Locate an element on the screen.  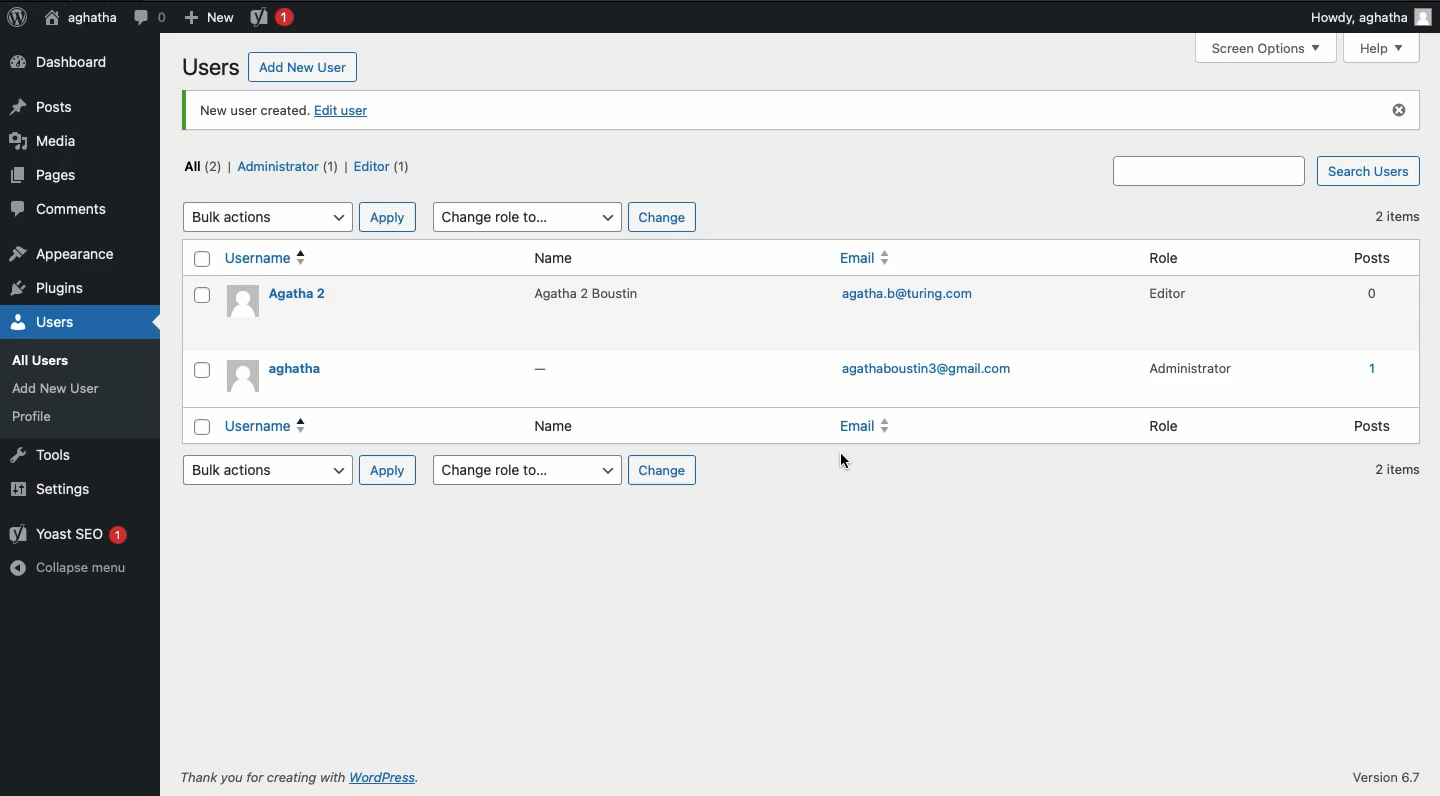
Role is located at coordinates (1169, 258).